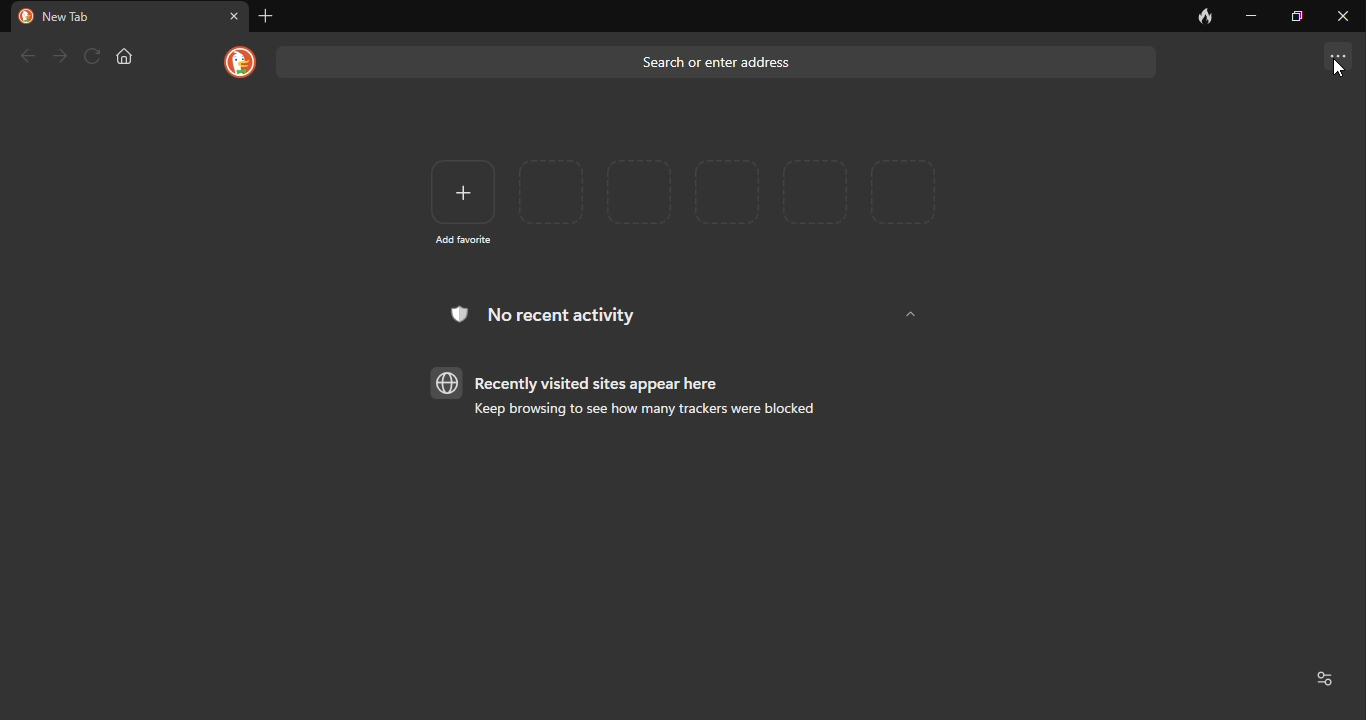  I want to click on duckduck go logo, so click(24, 16).